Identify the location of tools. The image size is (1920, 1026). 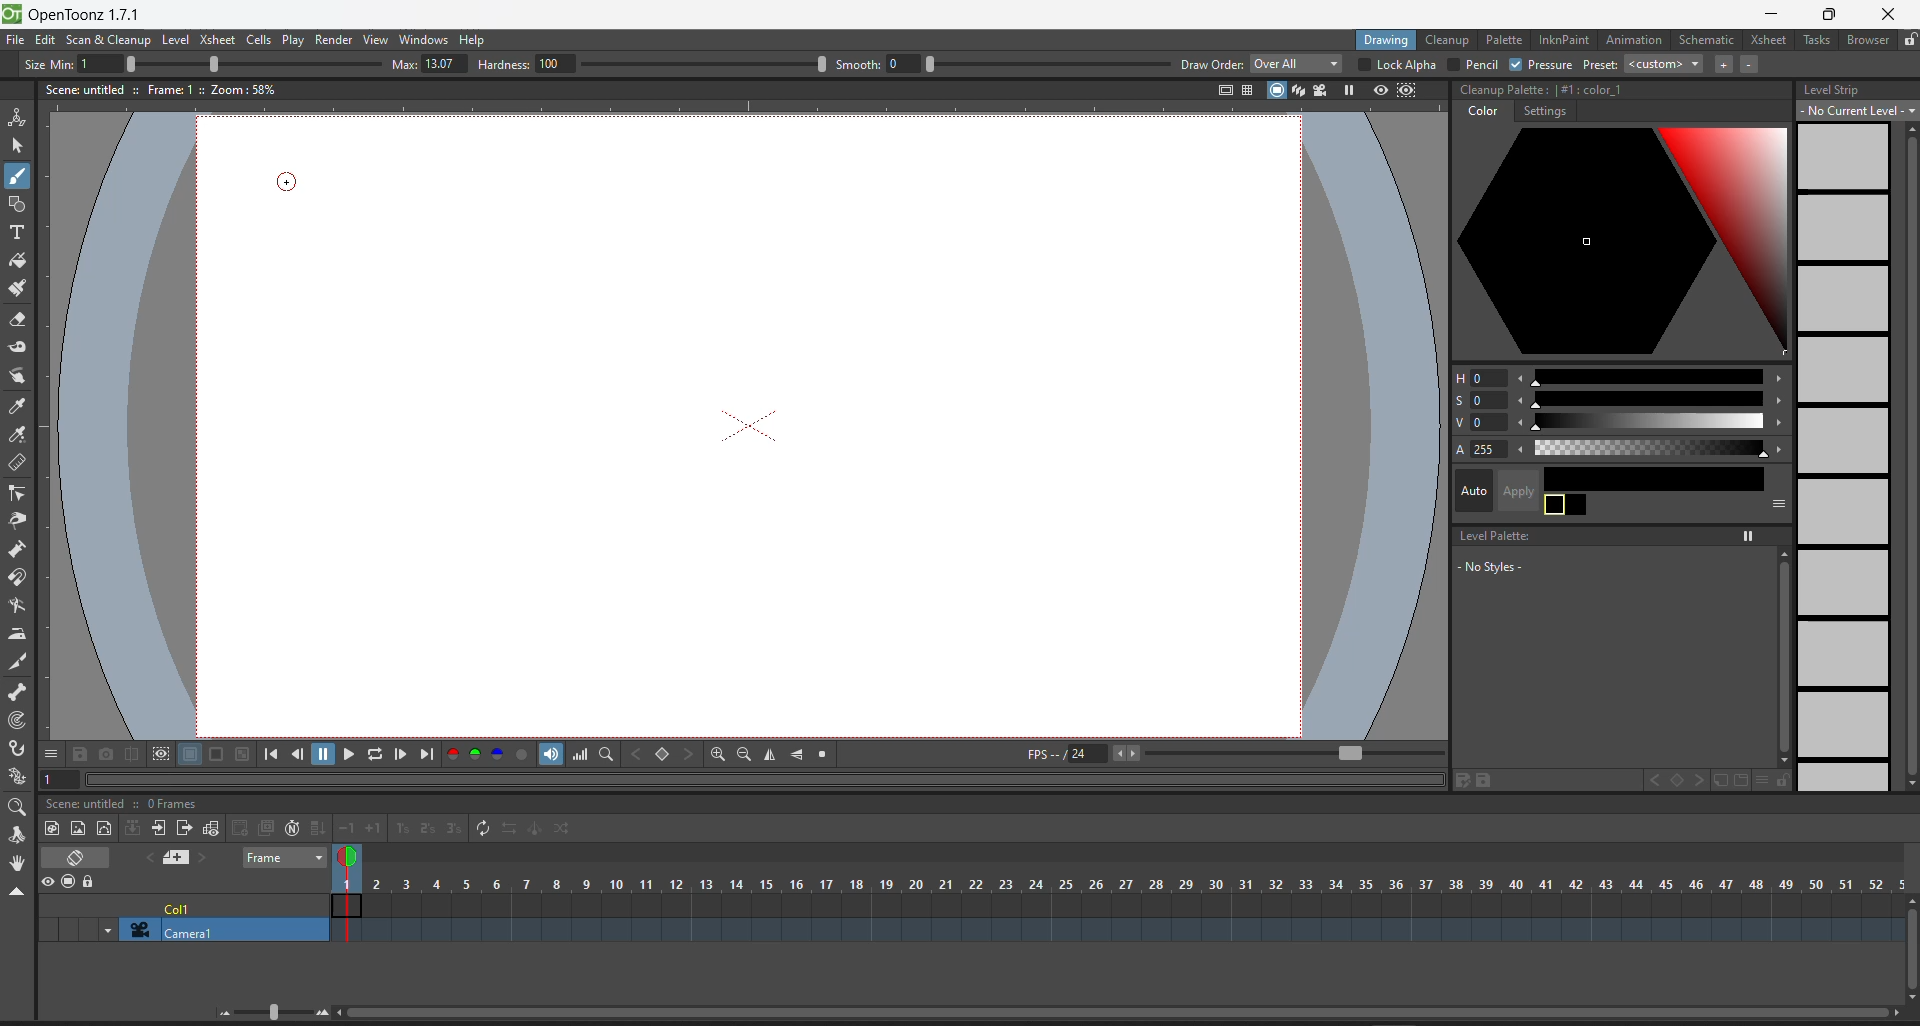
(1816, 39).